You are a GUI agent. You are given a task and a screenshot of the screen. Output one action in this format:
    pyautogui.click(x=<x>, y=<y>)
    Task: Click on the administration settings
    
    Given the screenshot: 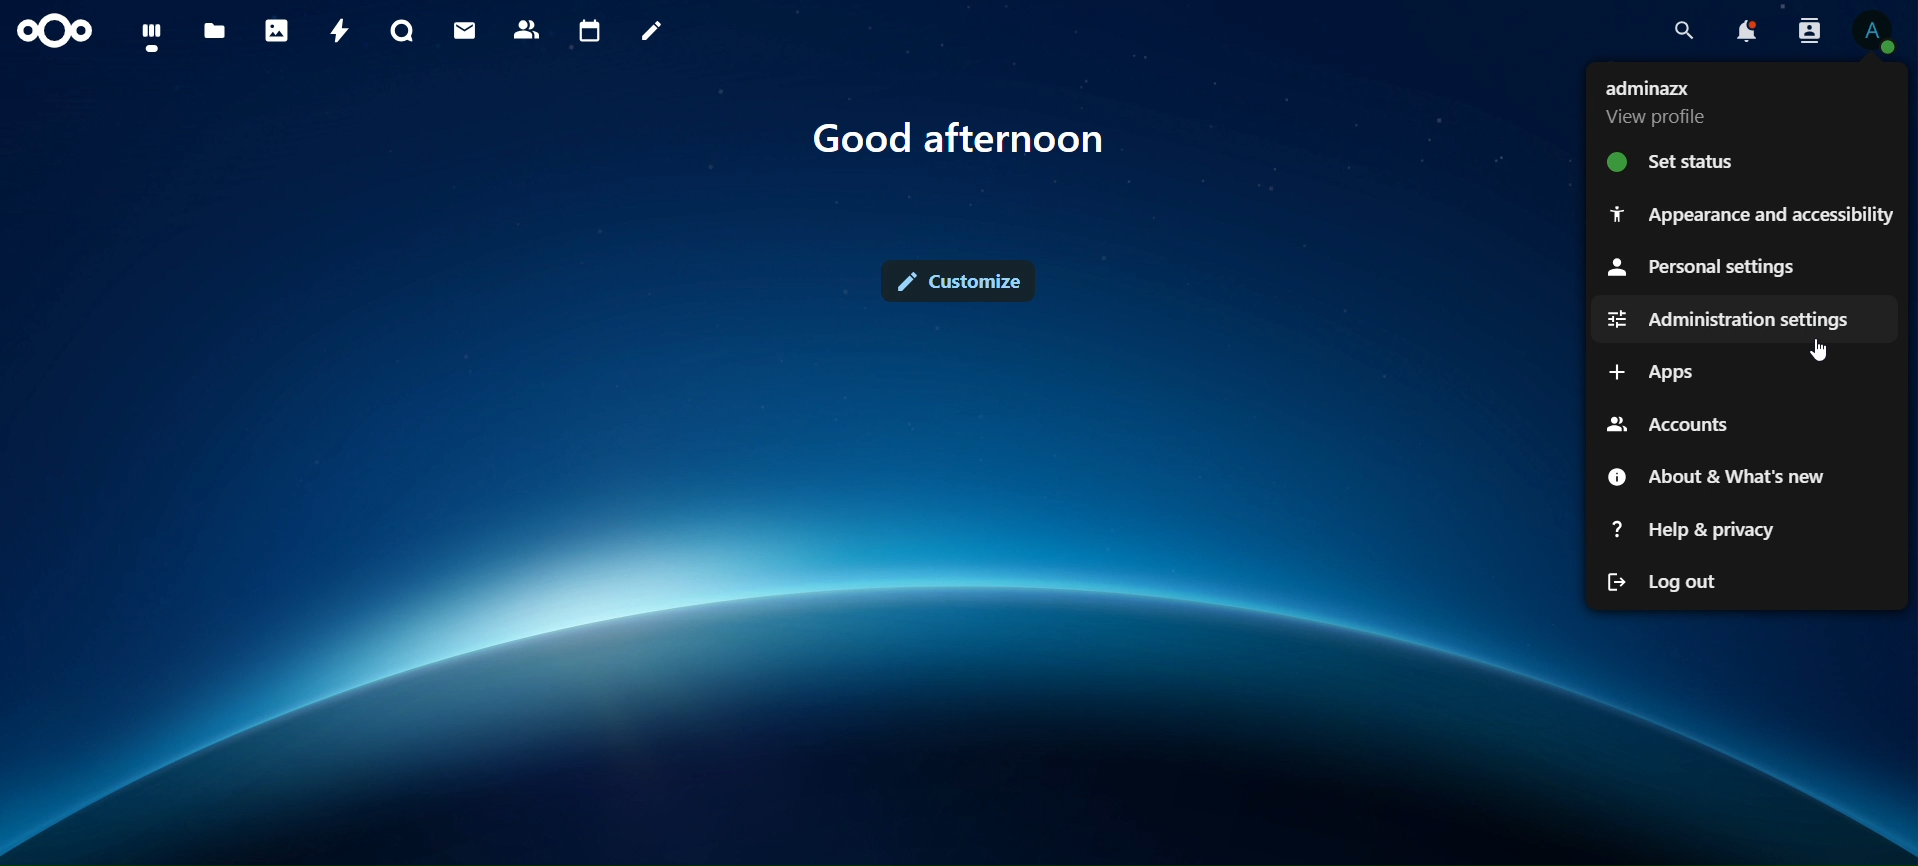 What is the action you would take?
    pyautogui.click(x=1727, y=319)
    